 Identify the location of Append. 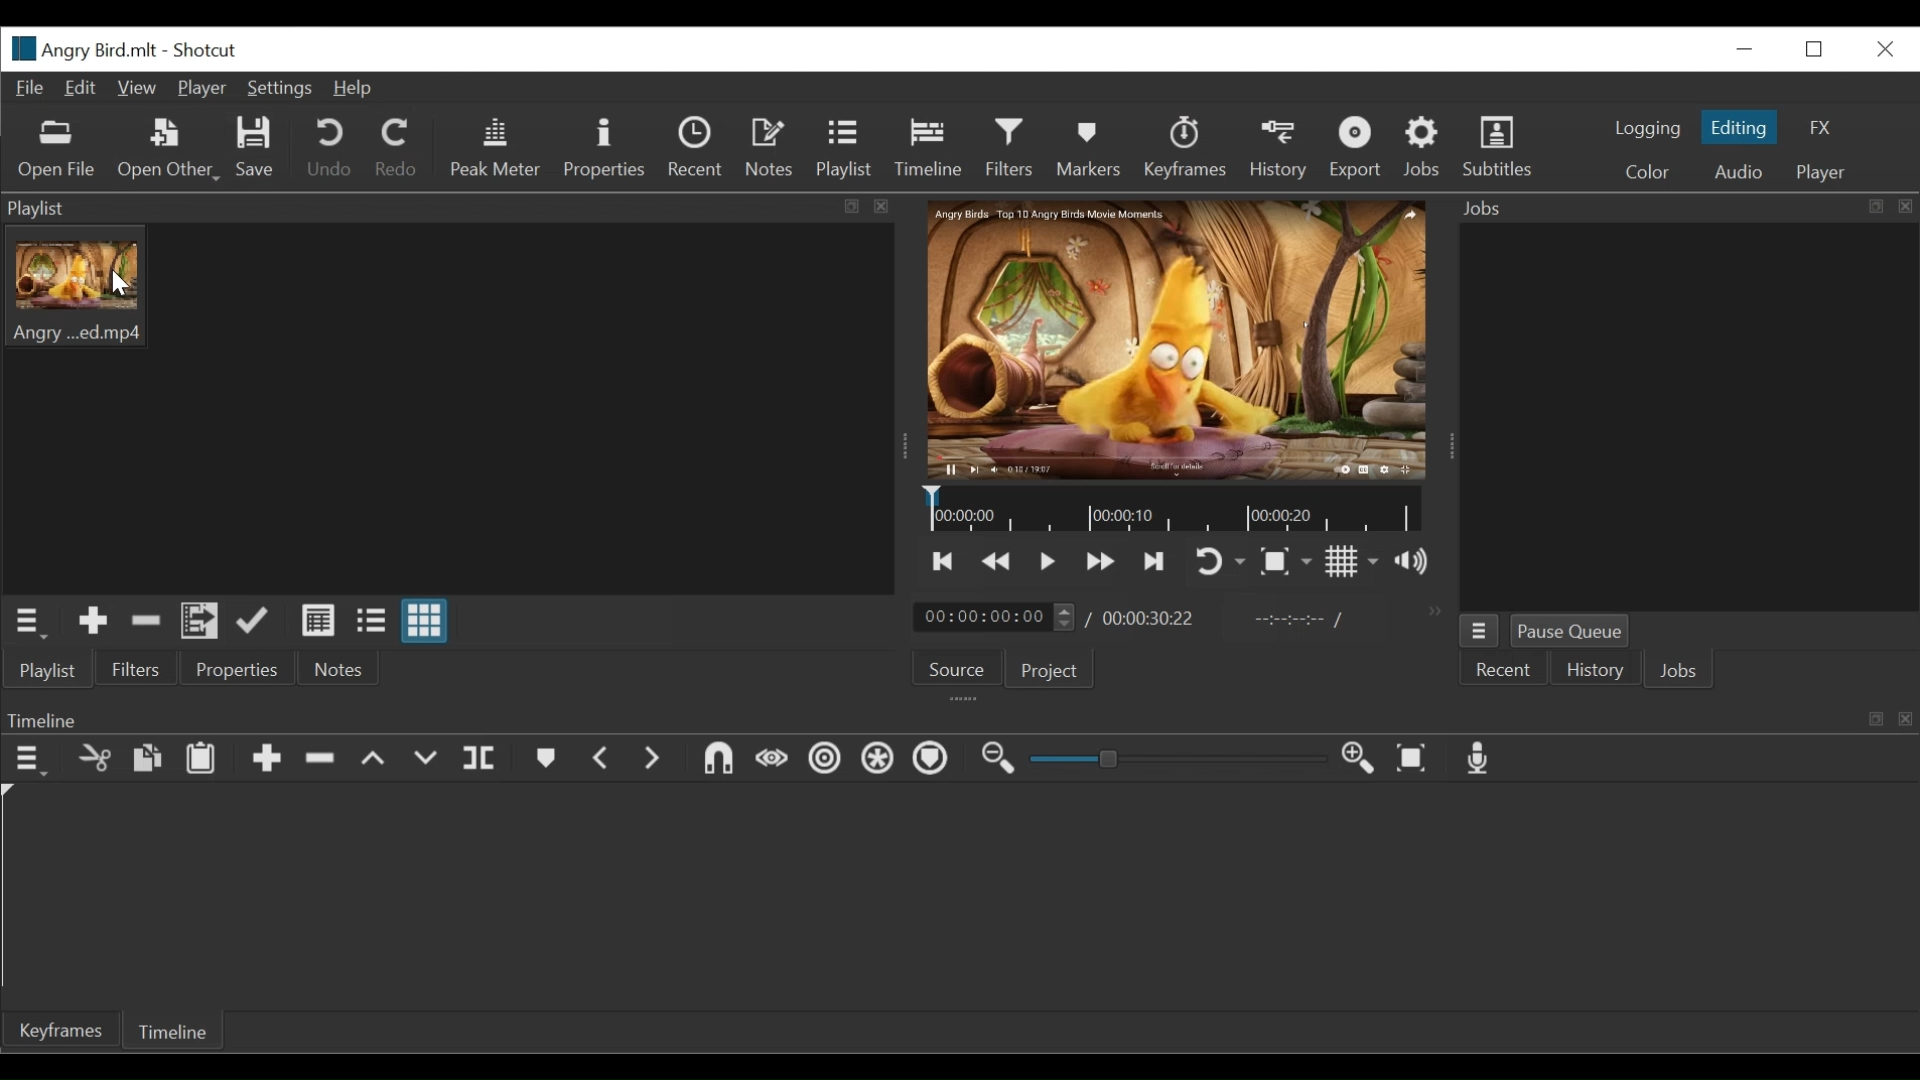
(265, 761).